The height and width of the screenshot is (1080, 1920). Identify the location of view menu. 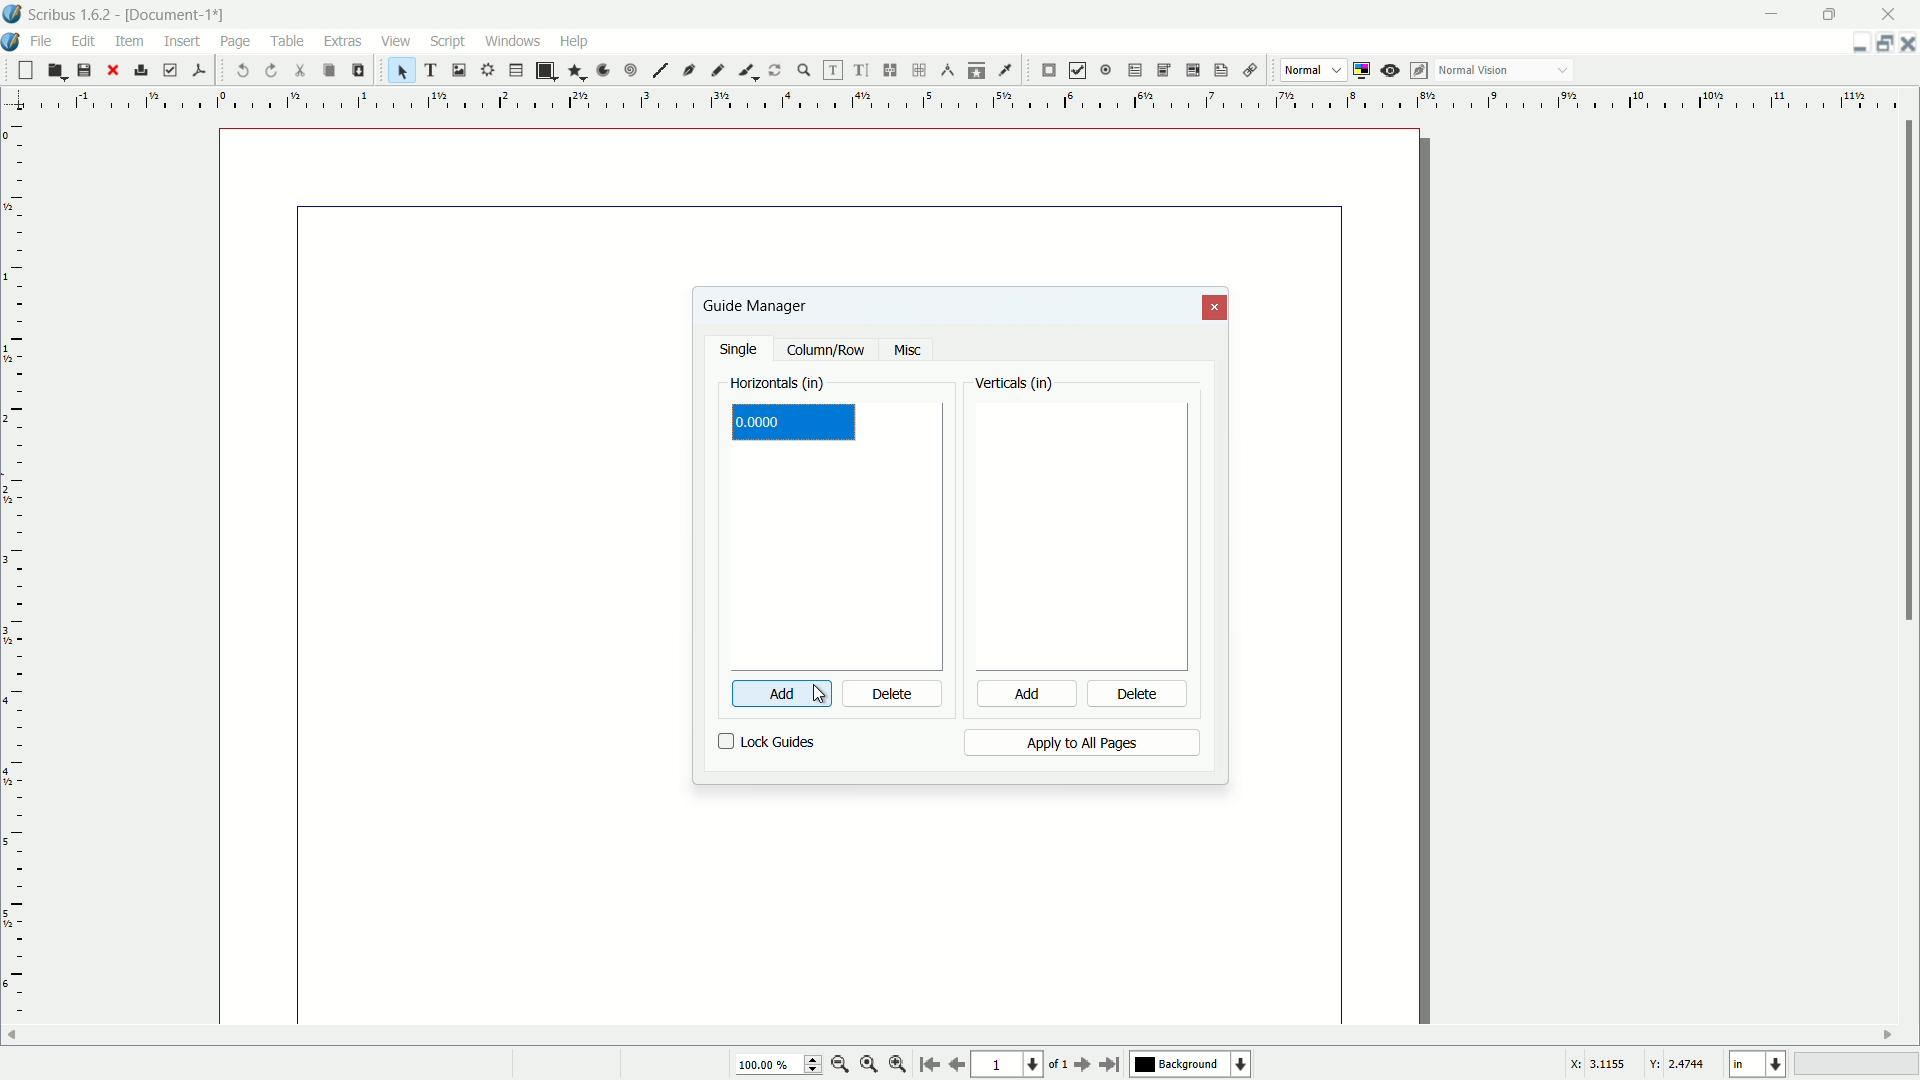
(393, 41).